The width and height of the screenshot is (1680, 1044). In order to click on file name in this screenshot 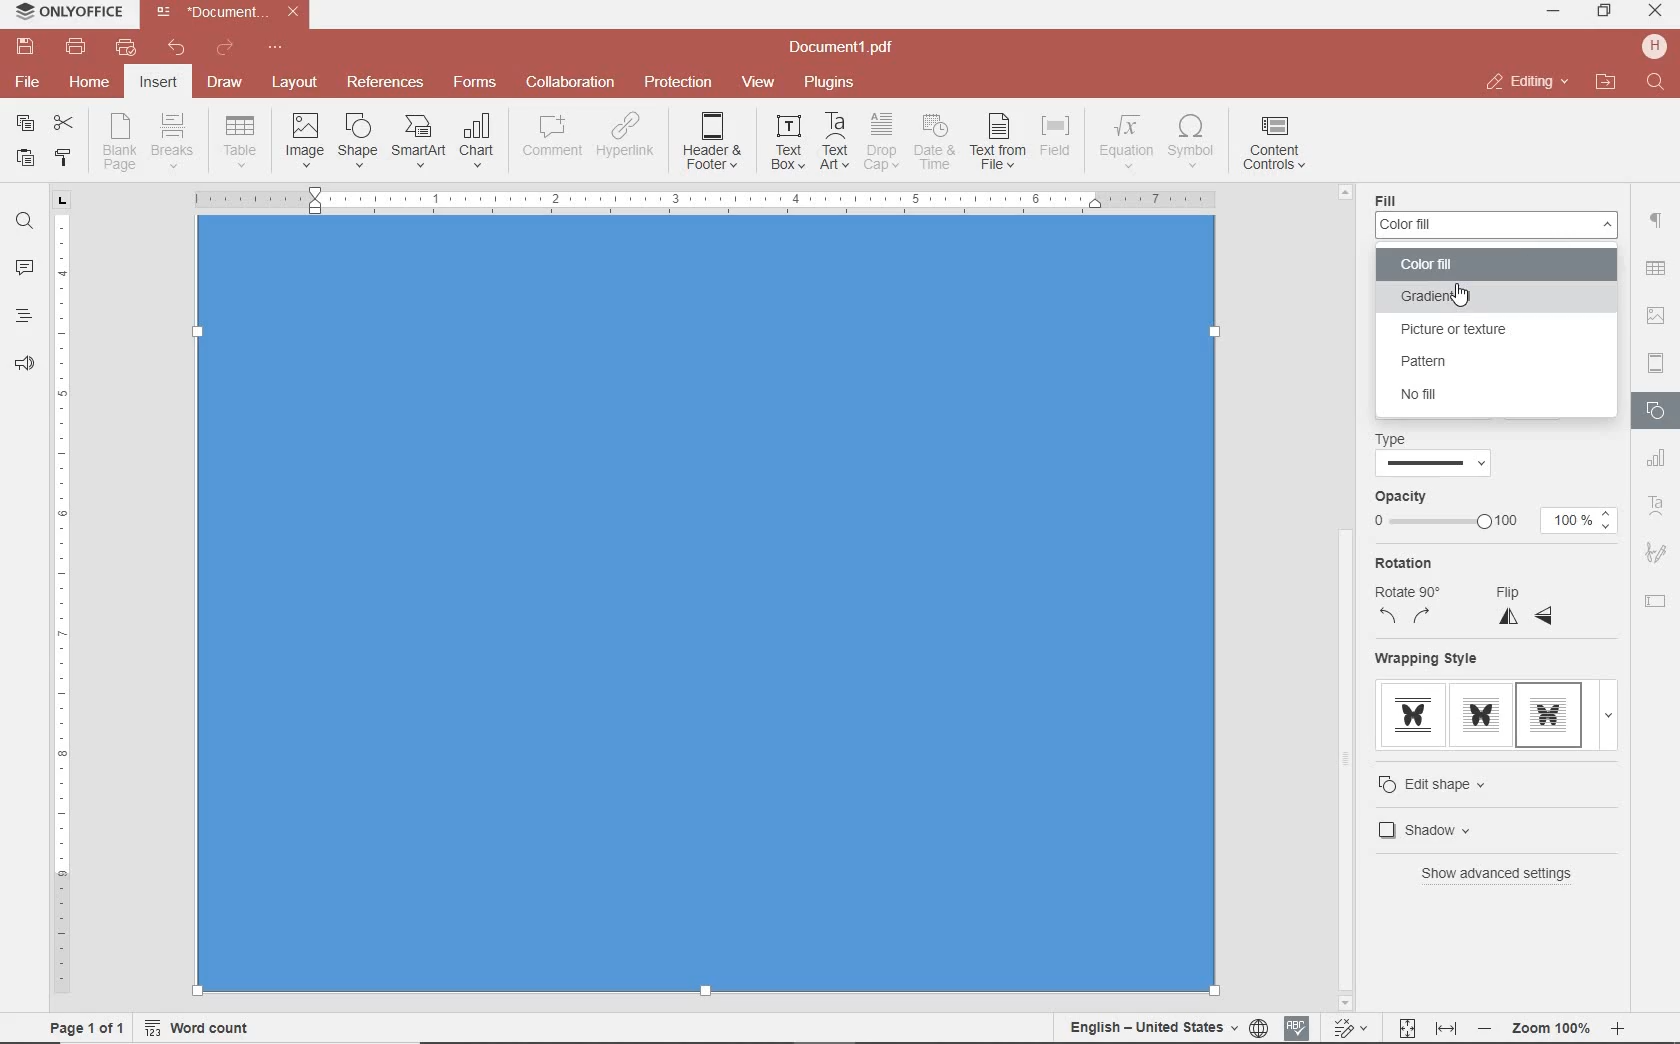, I will do `click(847, 48)`.